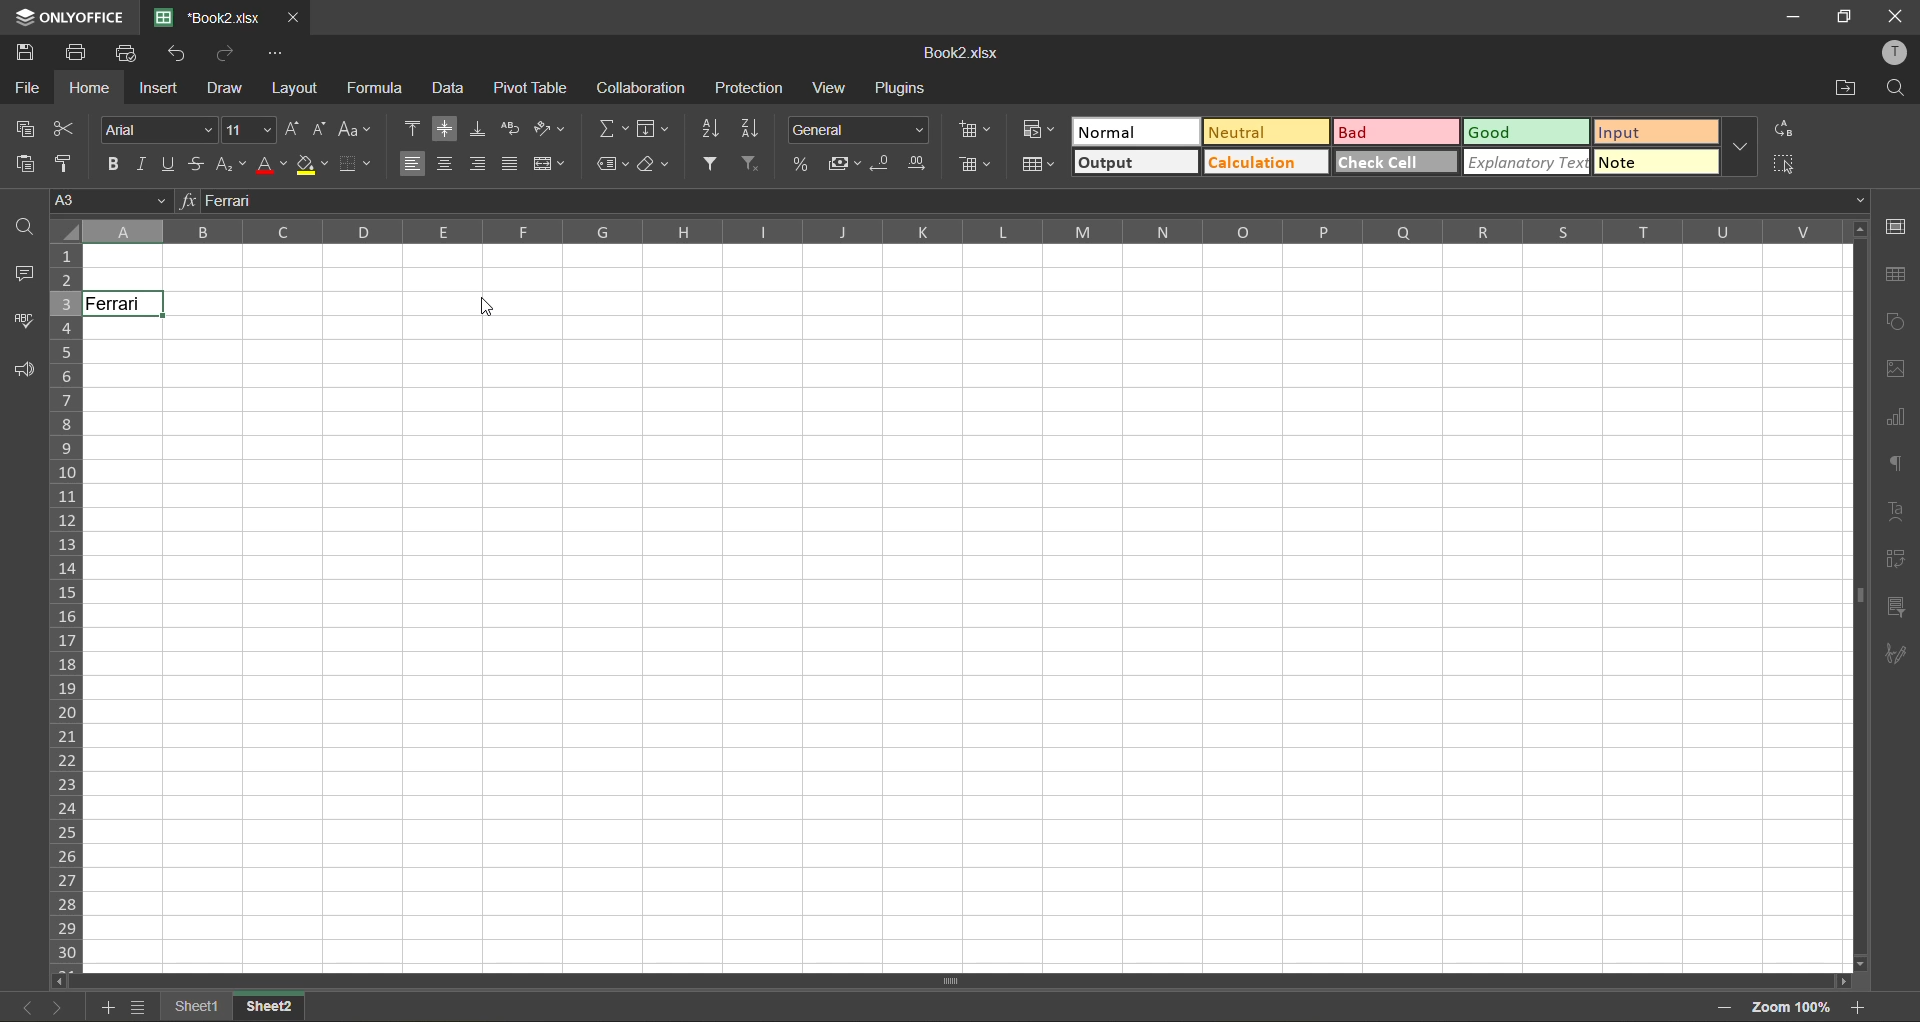 This screenshot has height=1022, width=1920. Describe the element at coordinates (445, 131) in the screenshot. I see `align middle` at that location.